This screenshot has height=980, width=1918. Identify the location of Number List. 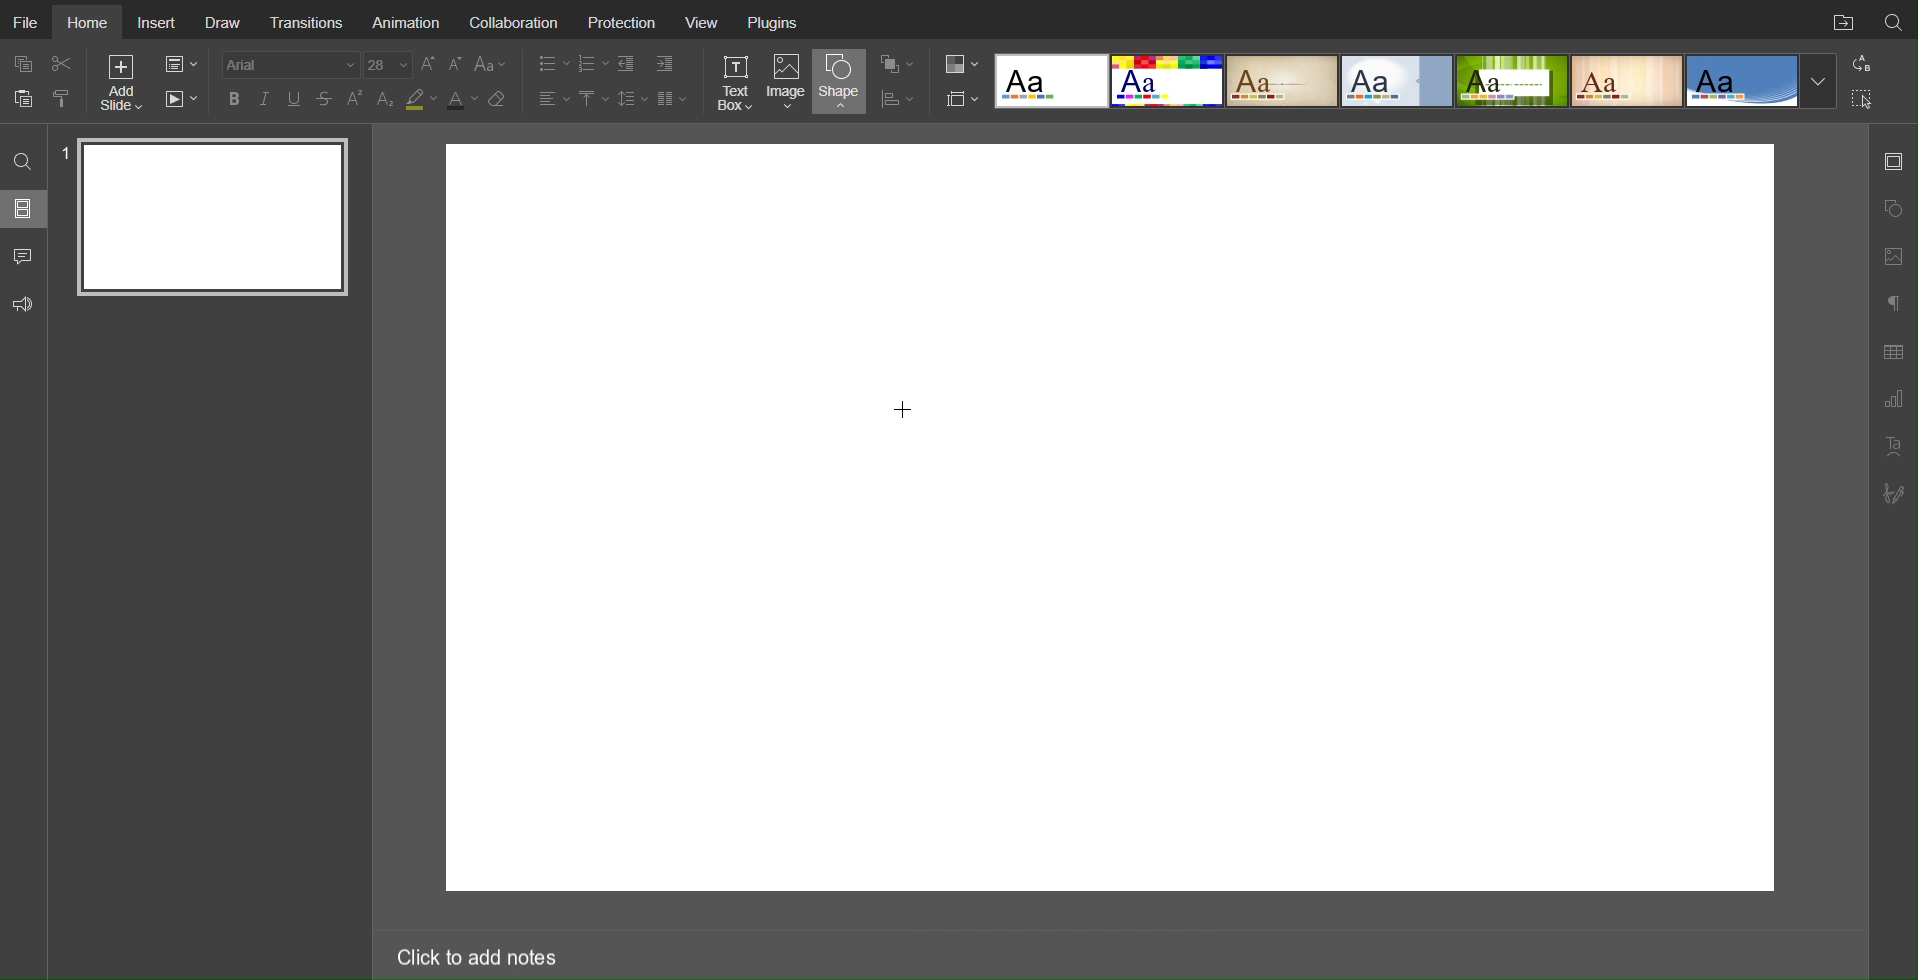
(592, 64).